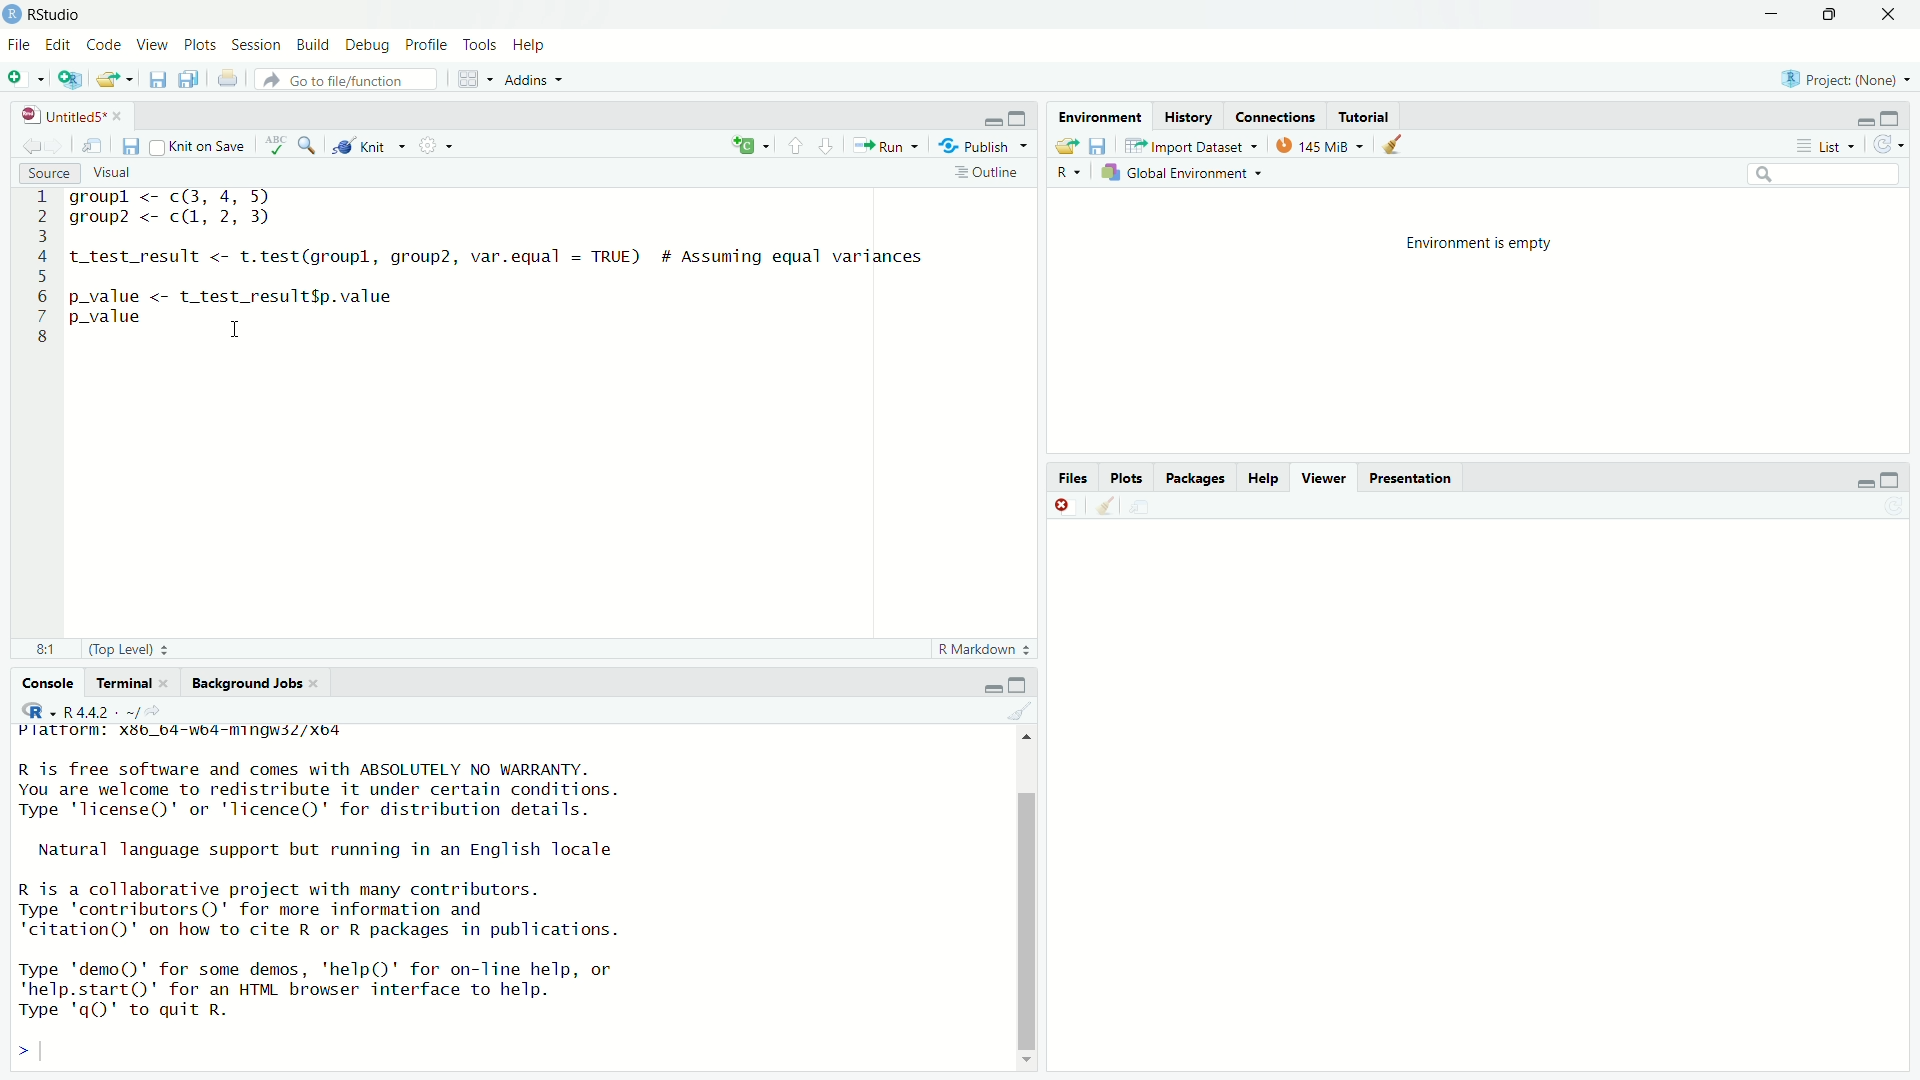 The image size is (1920, 1080). Describe the element at coordinates (38, 710) in the screenshot. I see `RStudio logo` at that location.